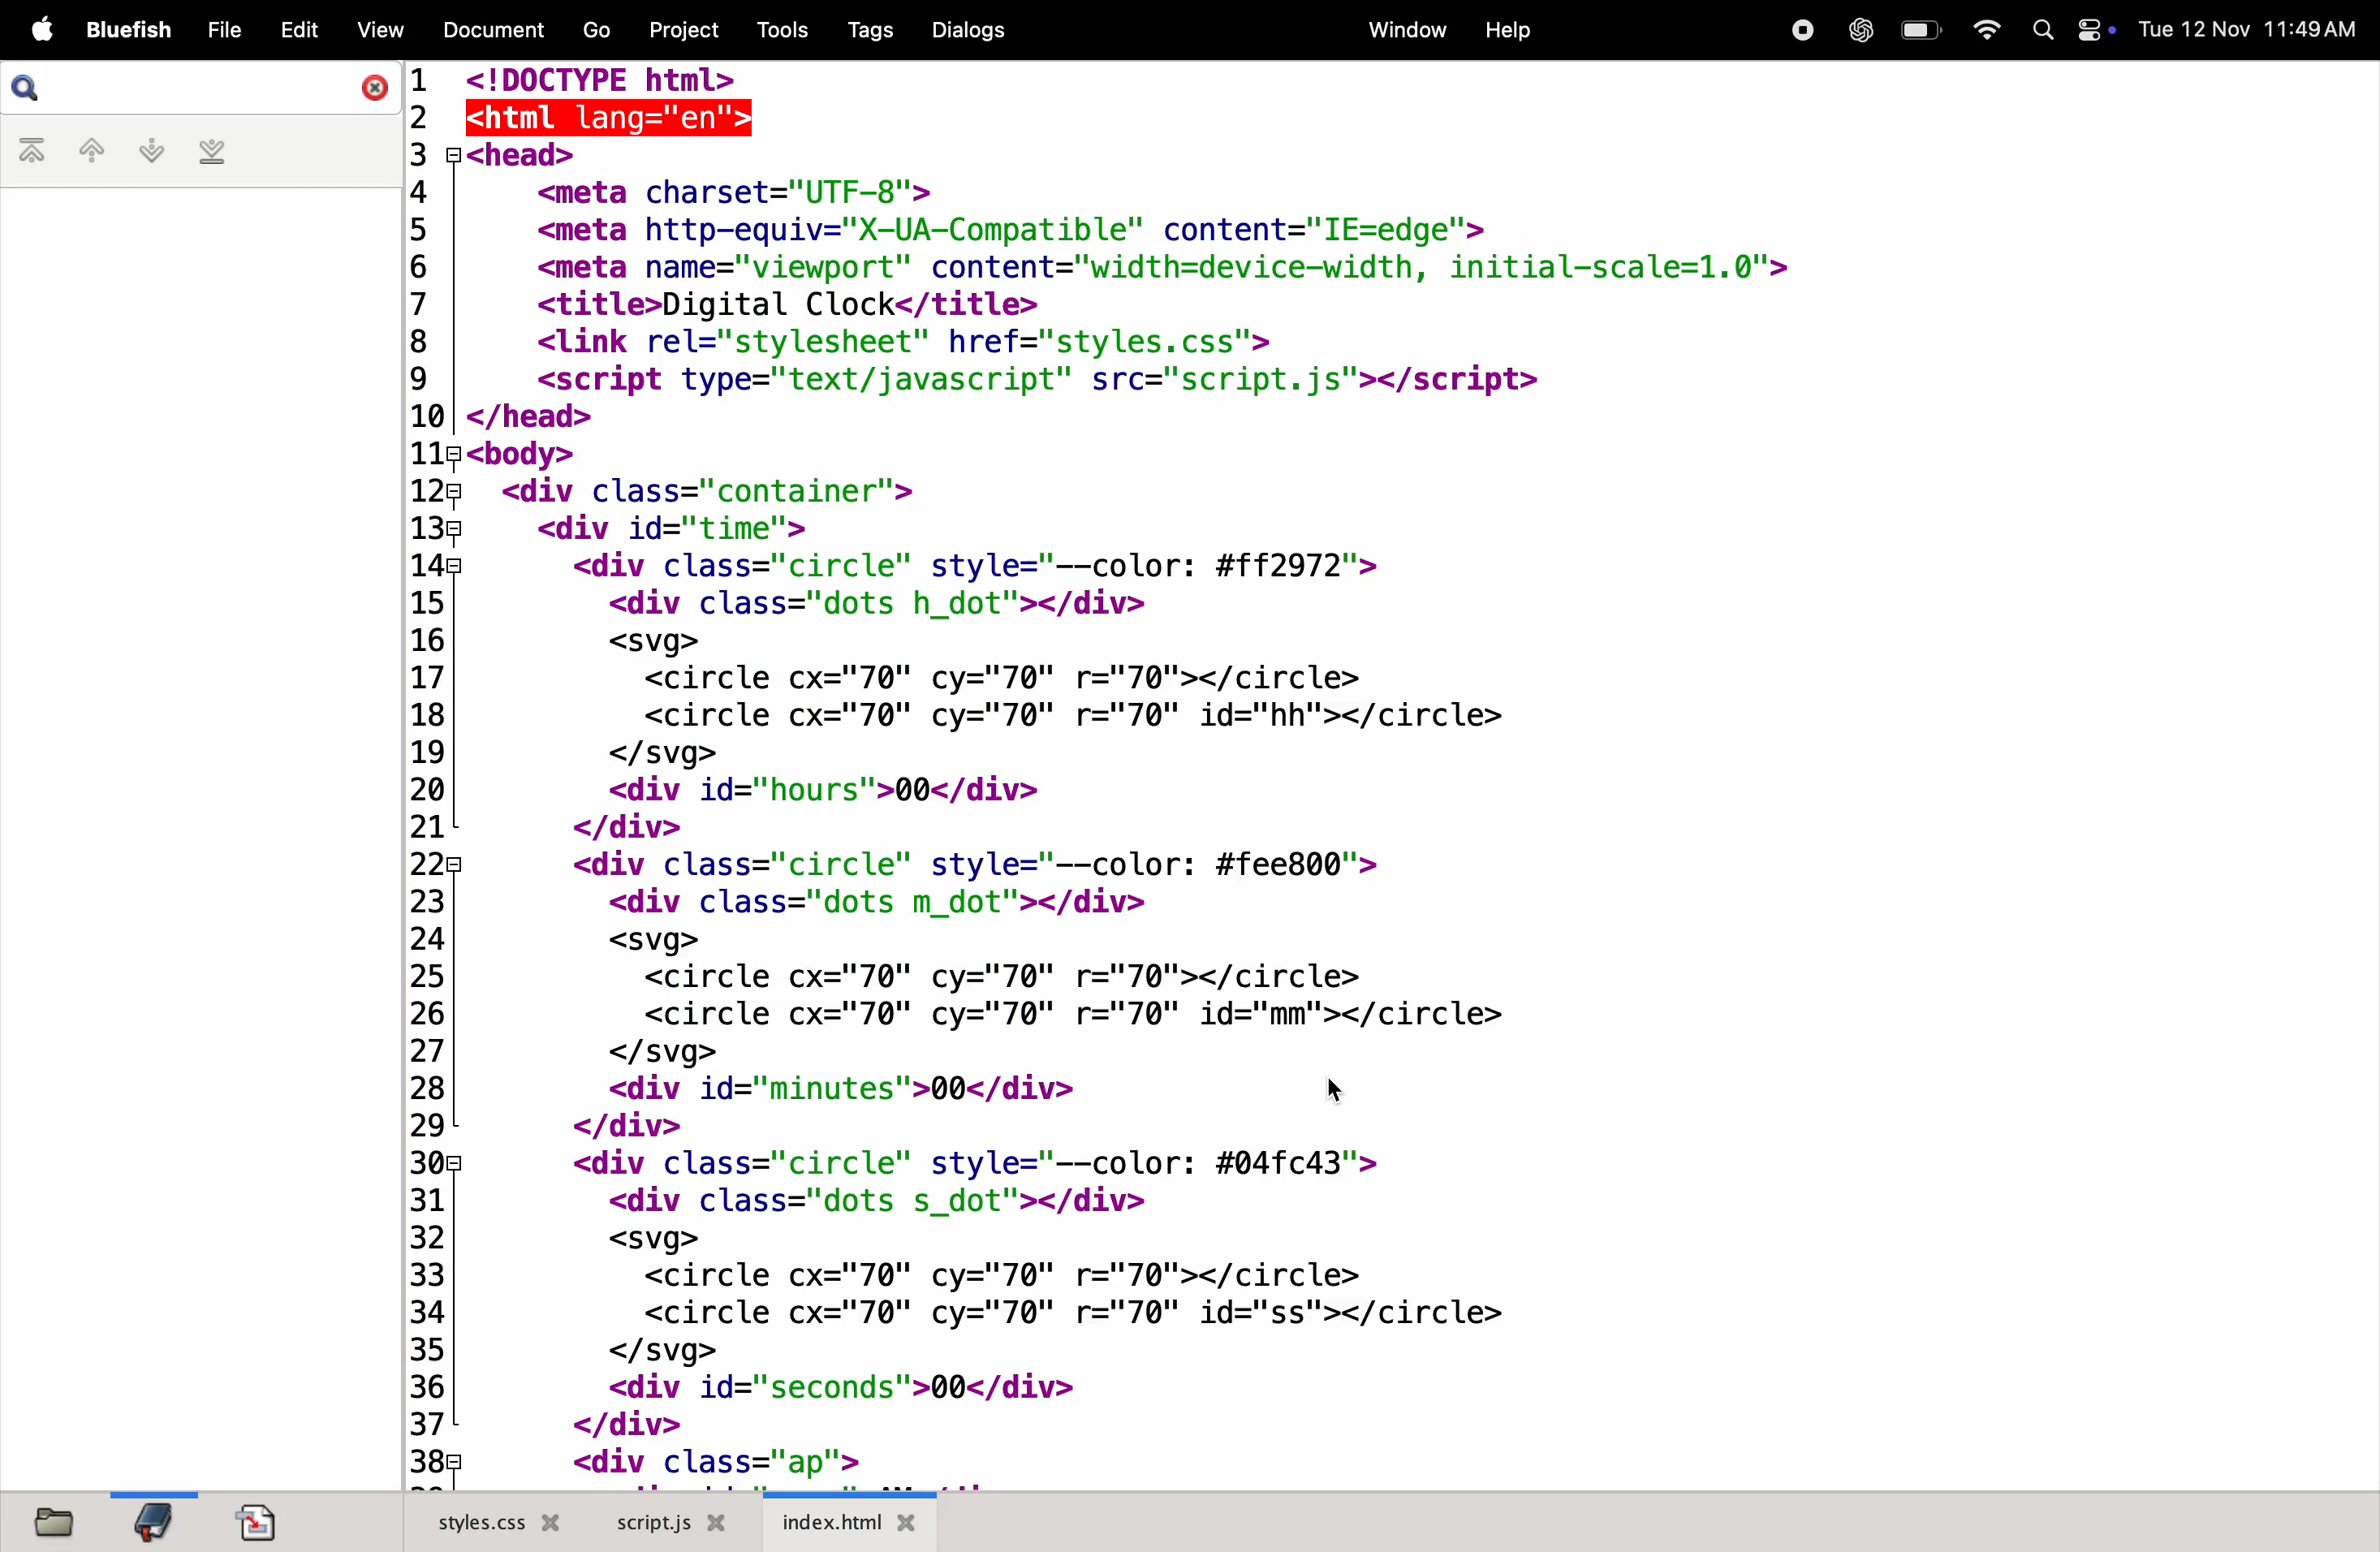 This screenshot has height=1552, width=2380. I want to click on style.css, so click(488, 1519).